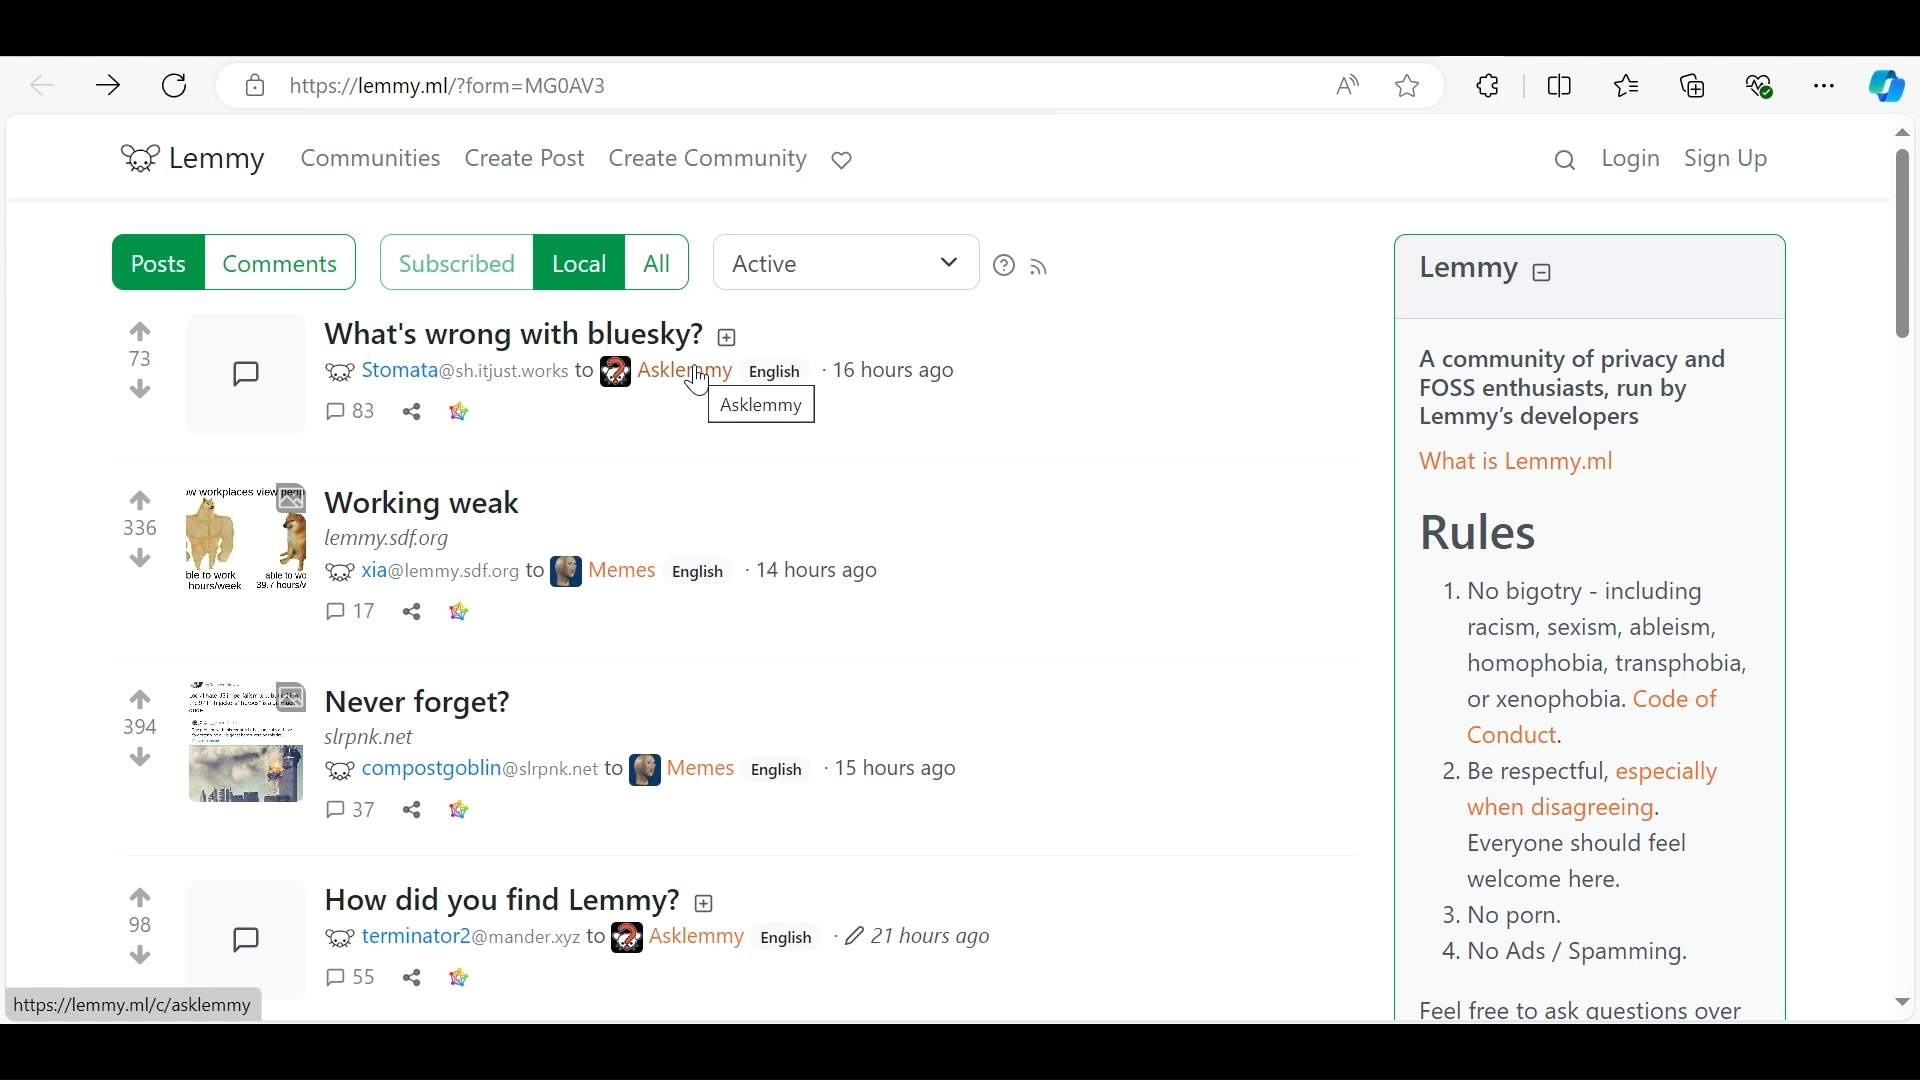 The width and height of the screenshot is (1920, 1080). What do you see at coordinates (249, 538) in the screenshot?
I see `Comments` at bounding box center [249, 538].